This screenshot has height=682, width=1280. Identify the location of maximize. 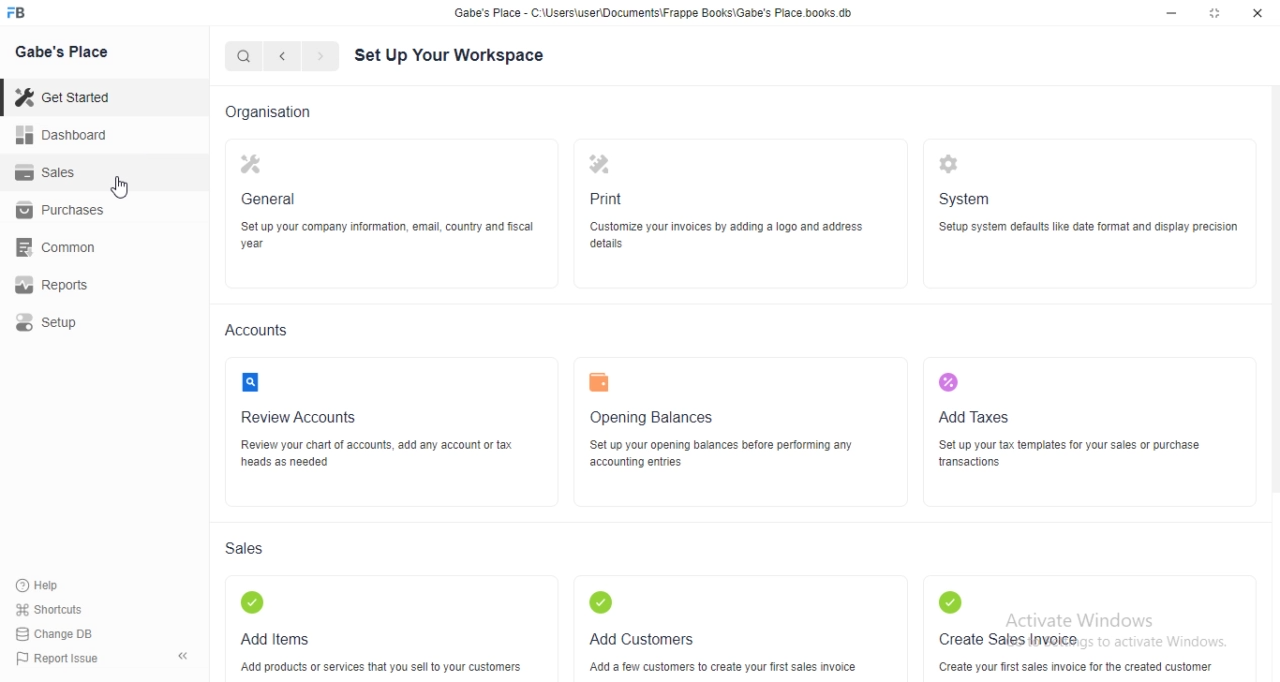
(1216, 15).